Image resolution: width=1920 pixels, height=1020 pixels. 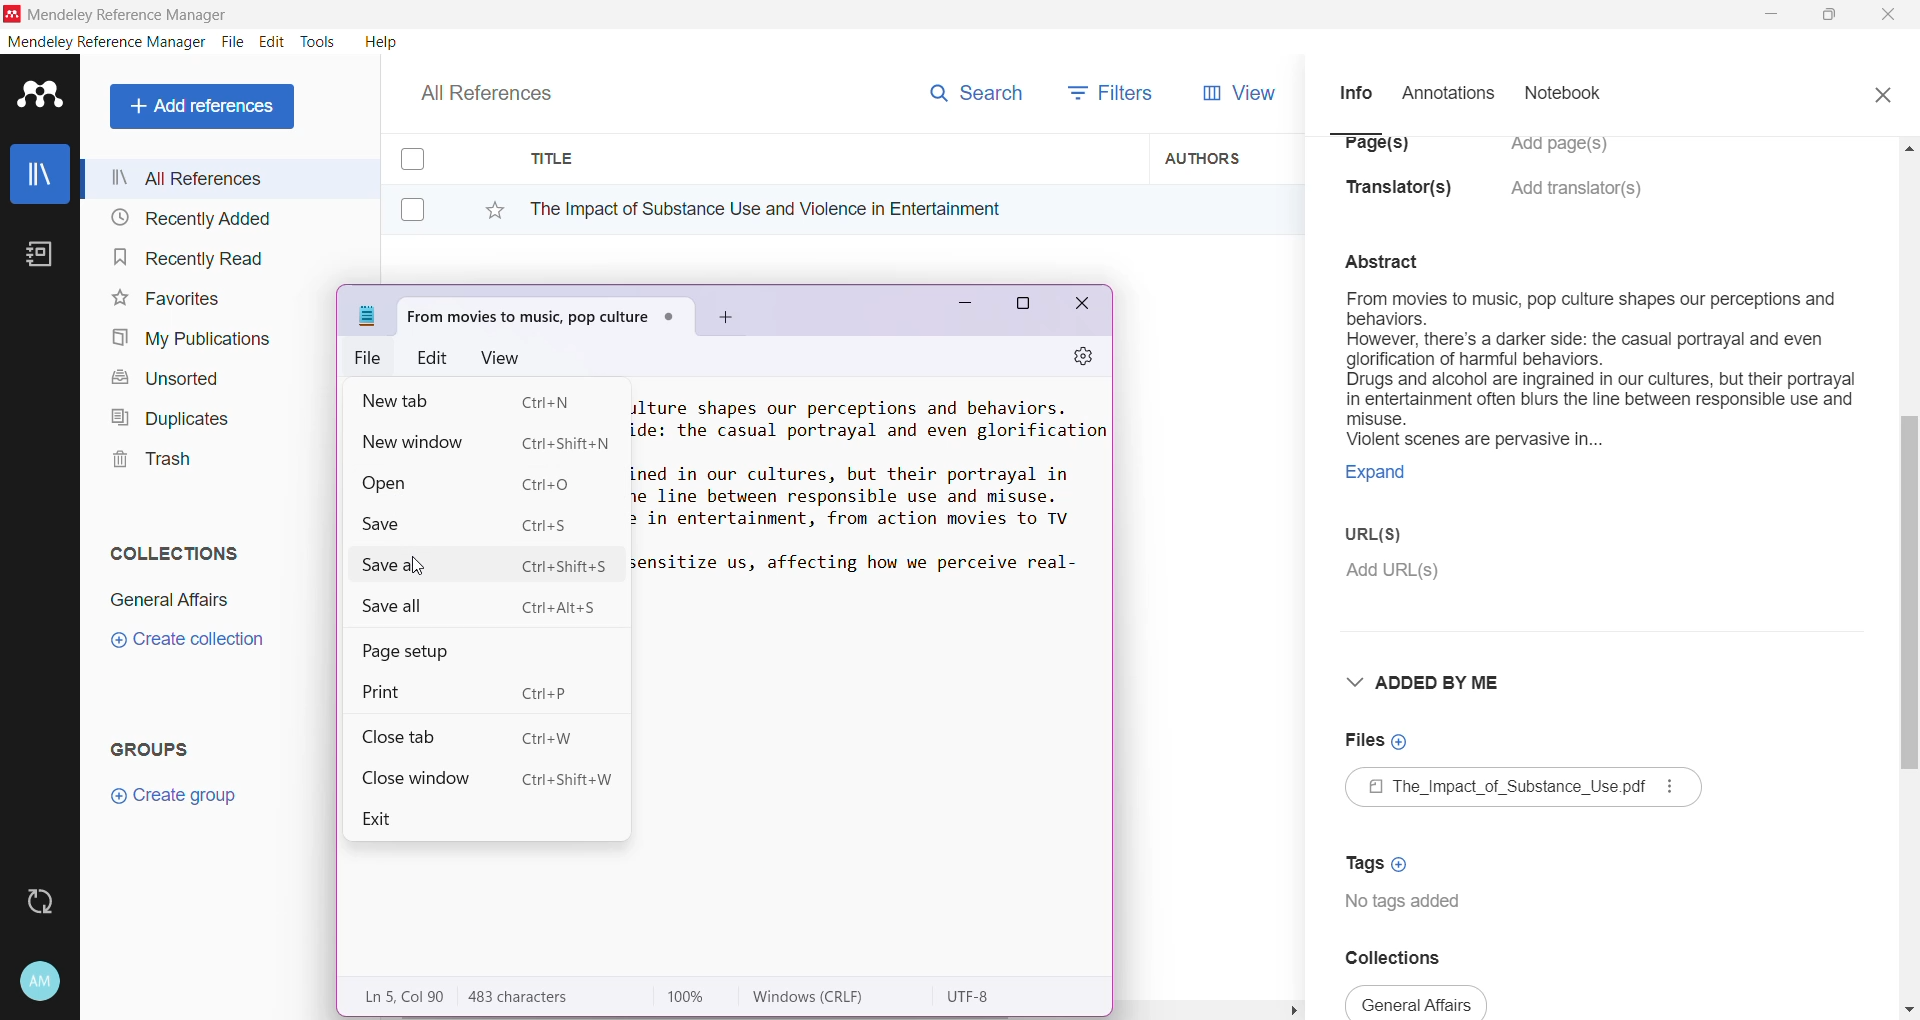 I want to click on New Window, so click(x=492, y=441).